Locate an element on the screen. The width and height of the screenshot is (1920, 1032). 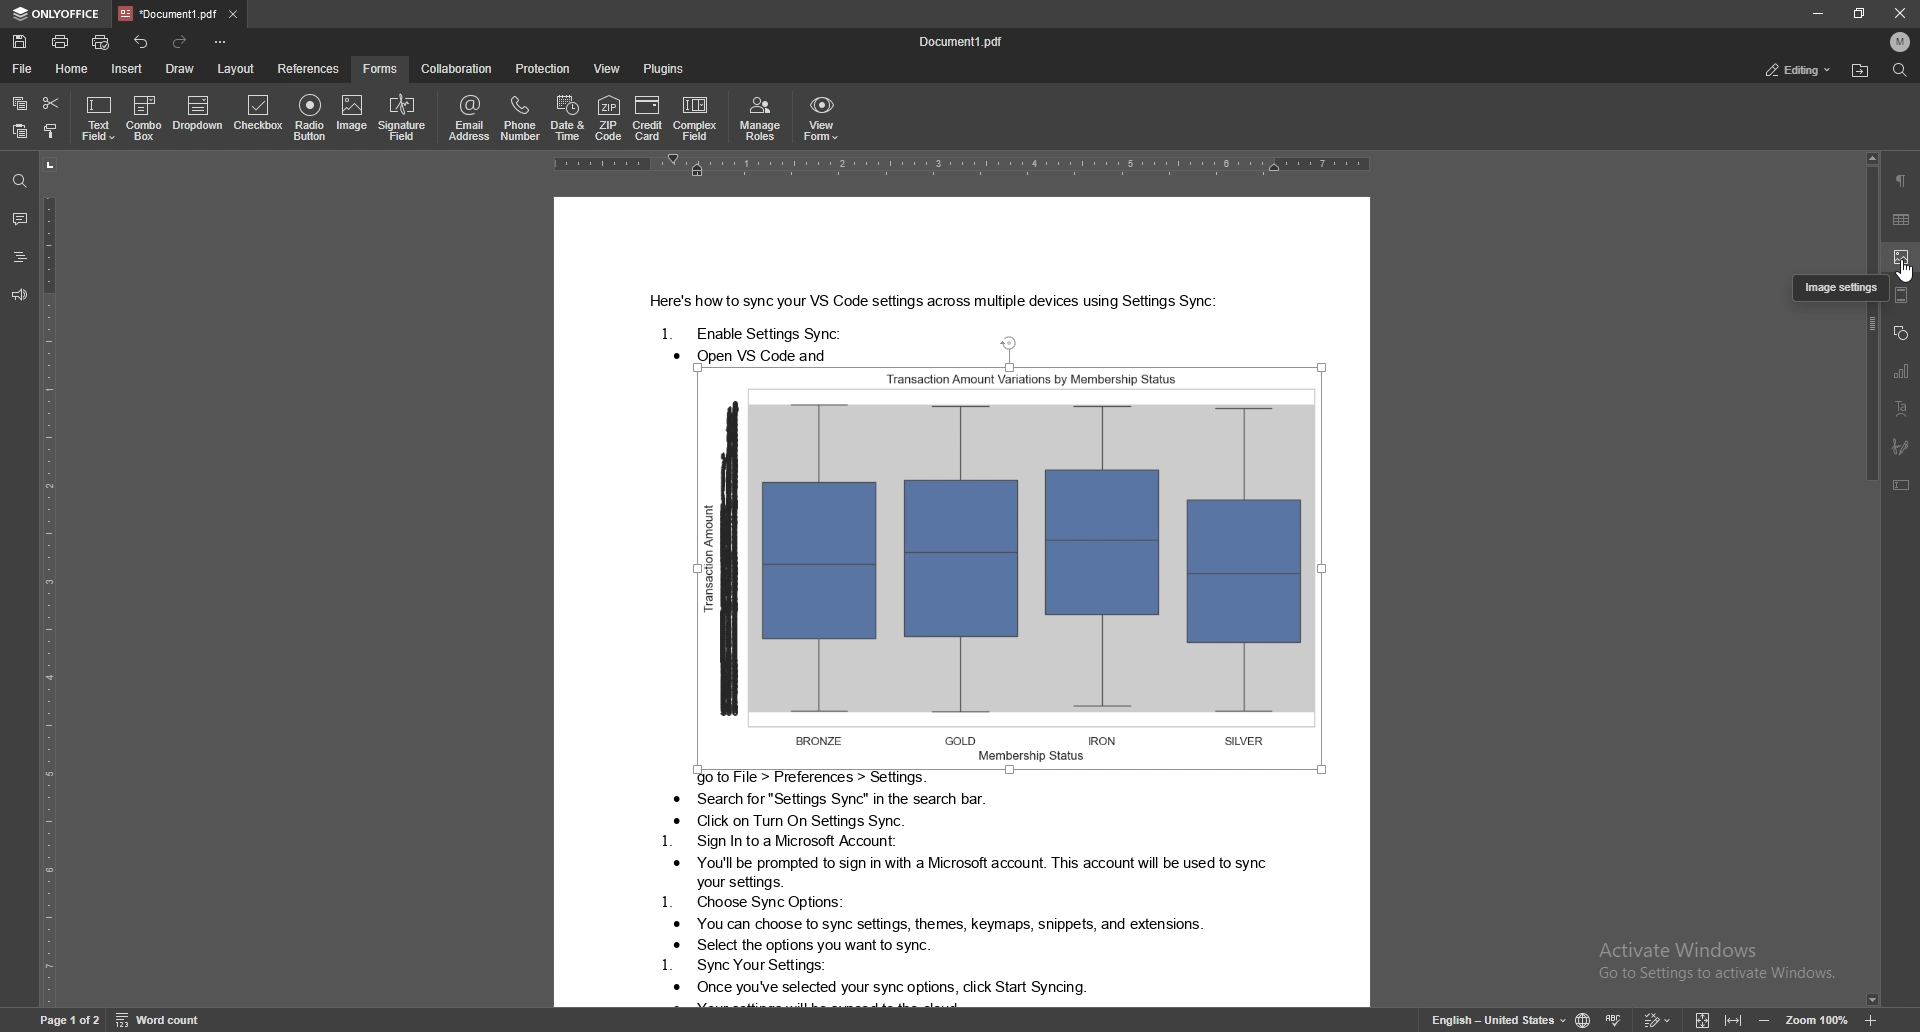
radio button is located at coordinates (310, 116).